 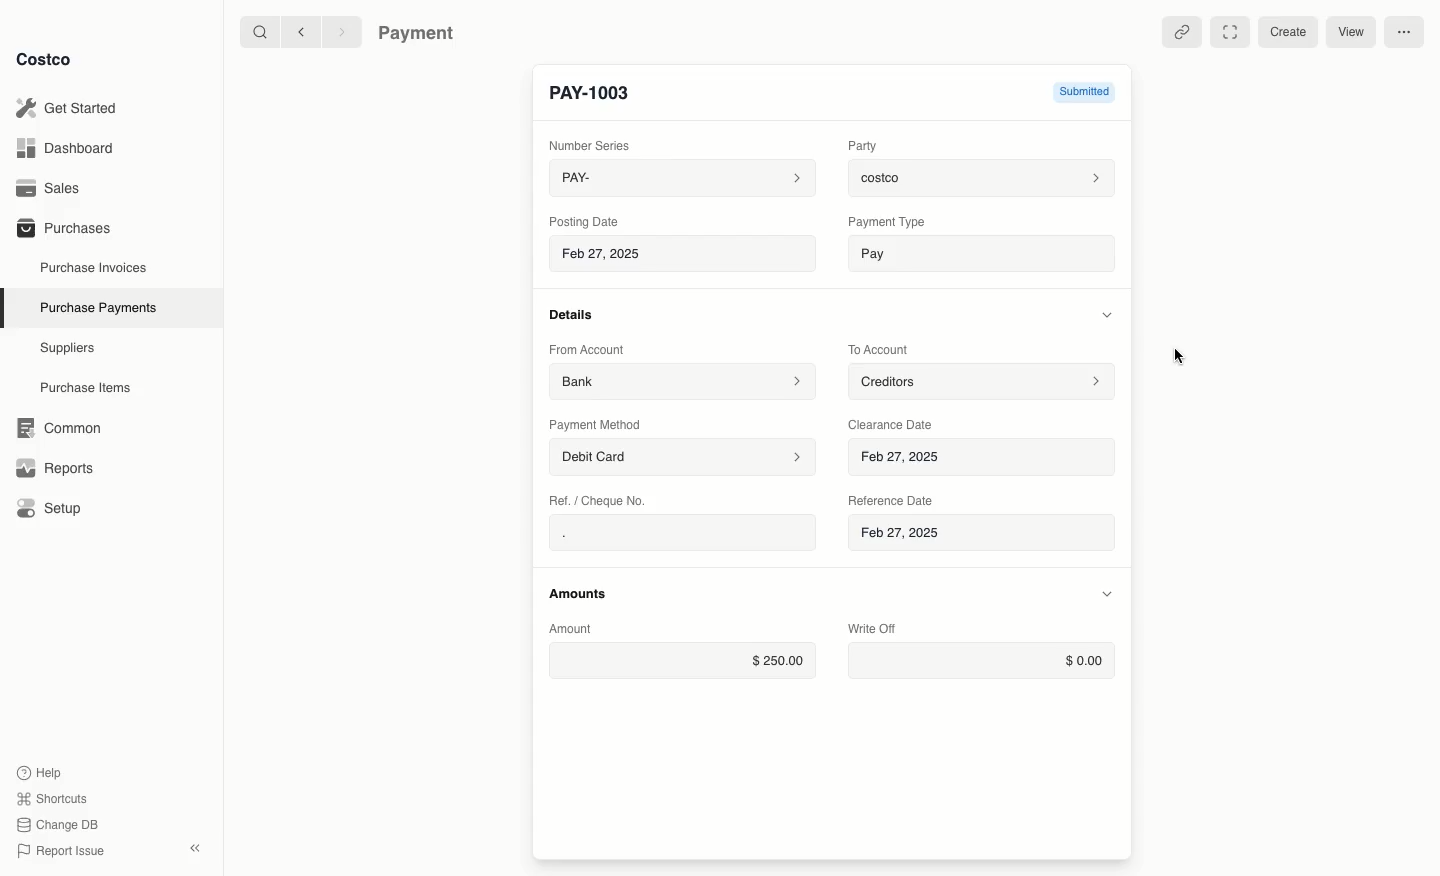 What do you see at coordinates (978, 380) in the screenshot?
I see `Creditors` at bounding box center [978, 380].